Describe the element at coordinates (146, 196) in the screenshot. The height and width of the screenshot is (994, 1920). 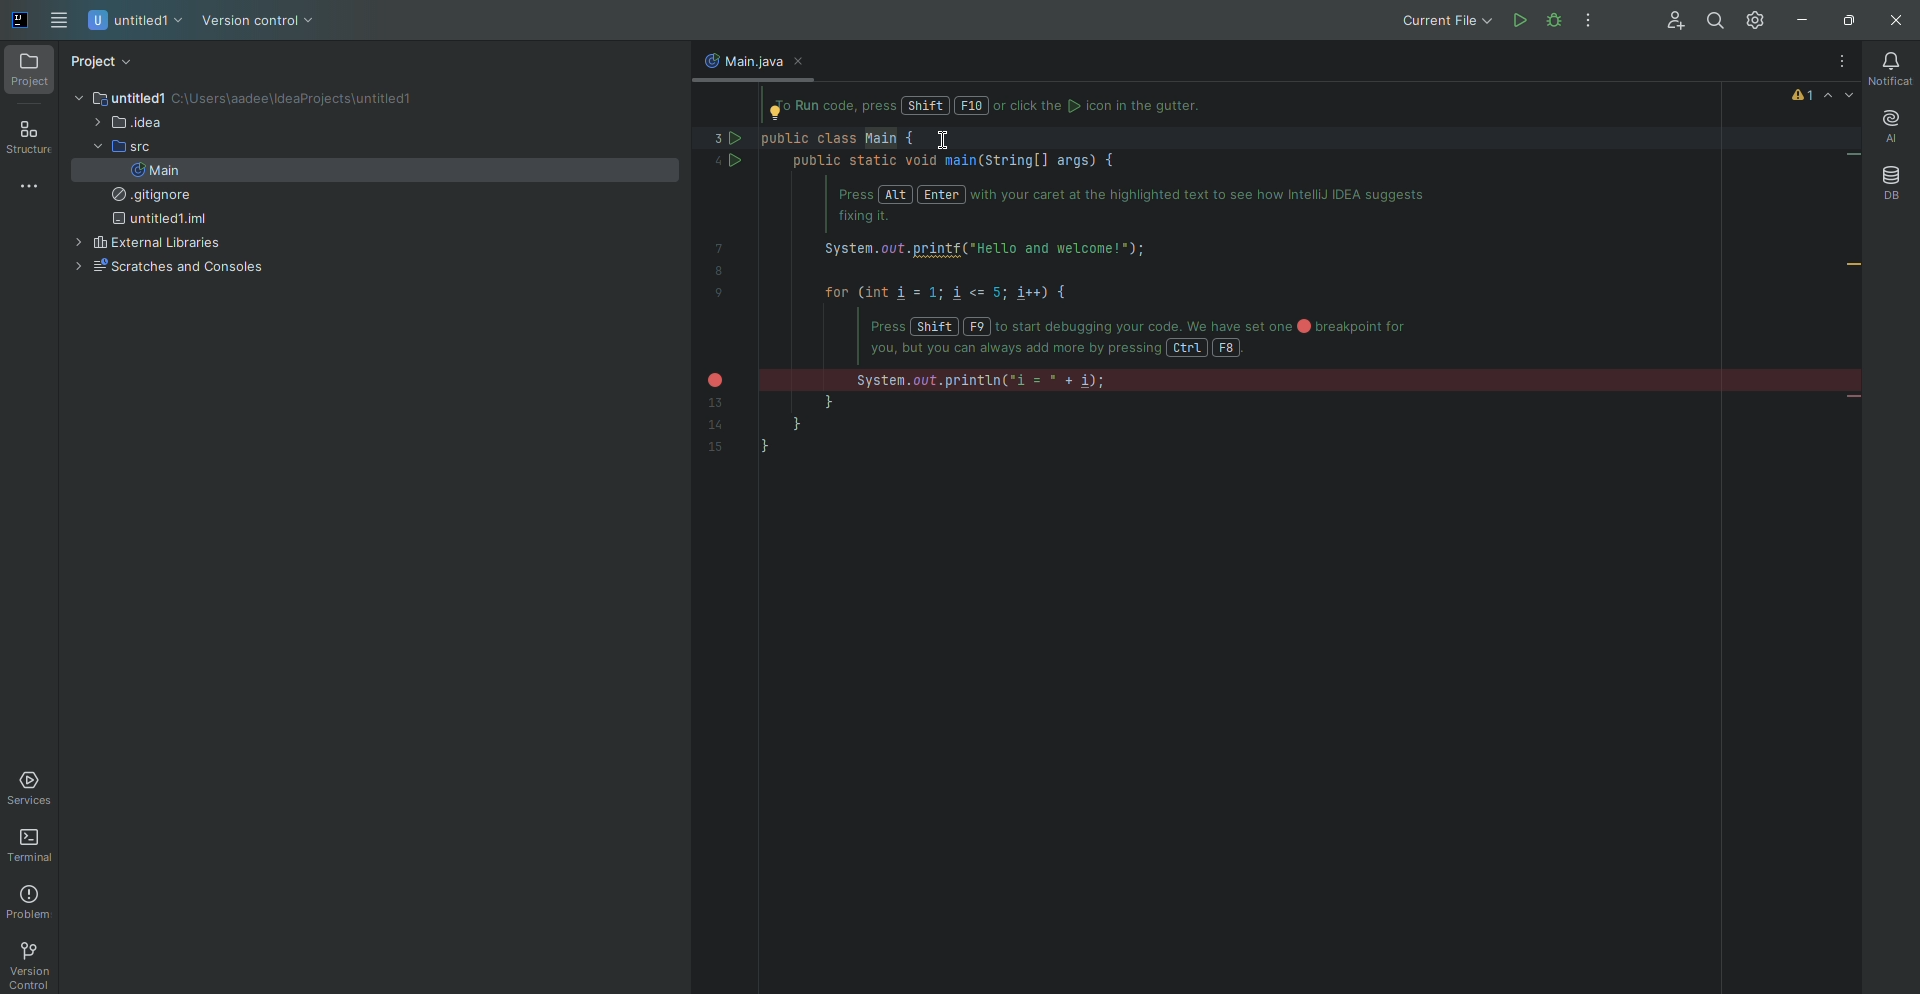
I see `.gitignore` at that location.